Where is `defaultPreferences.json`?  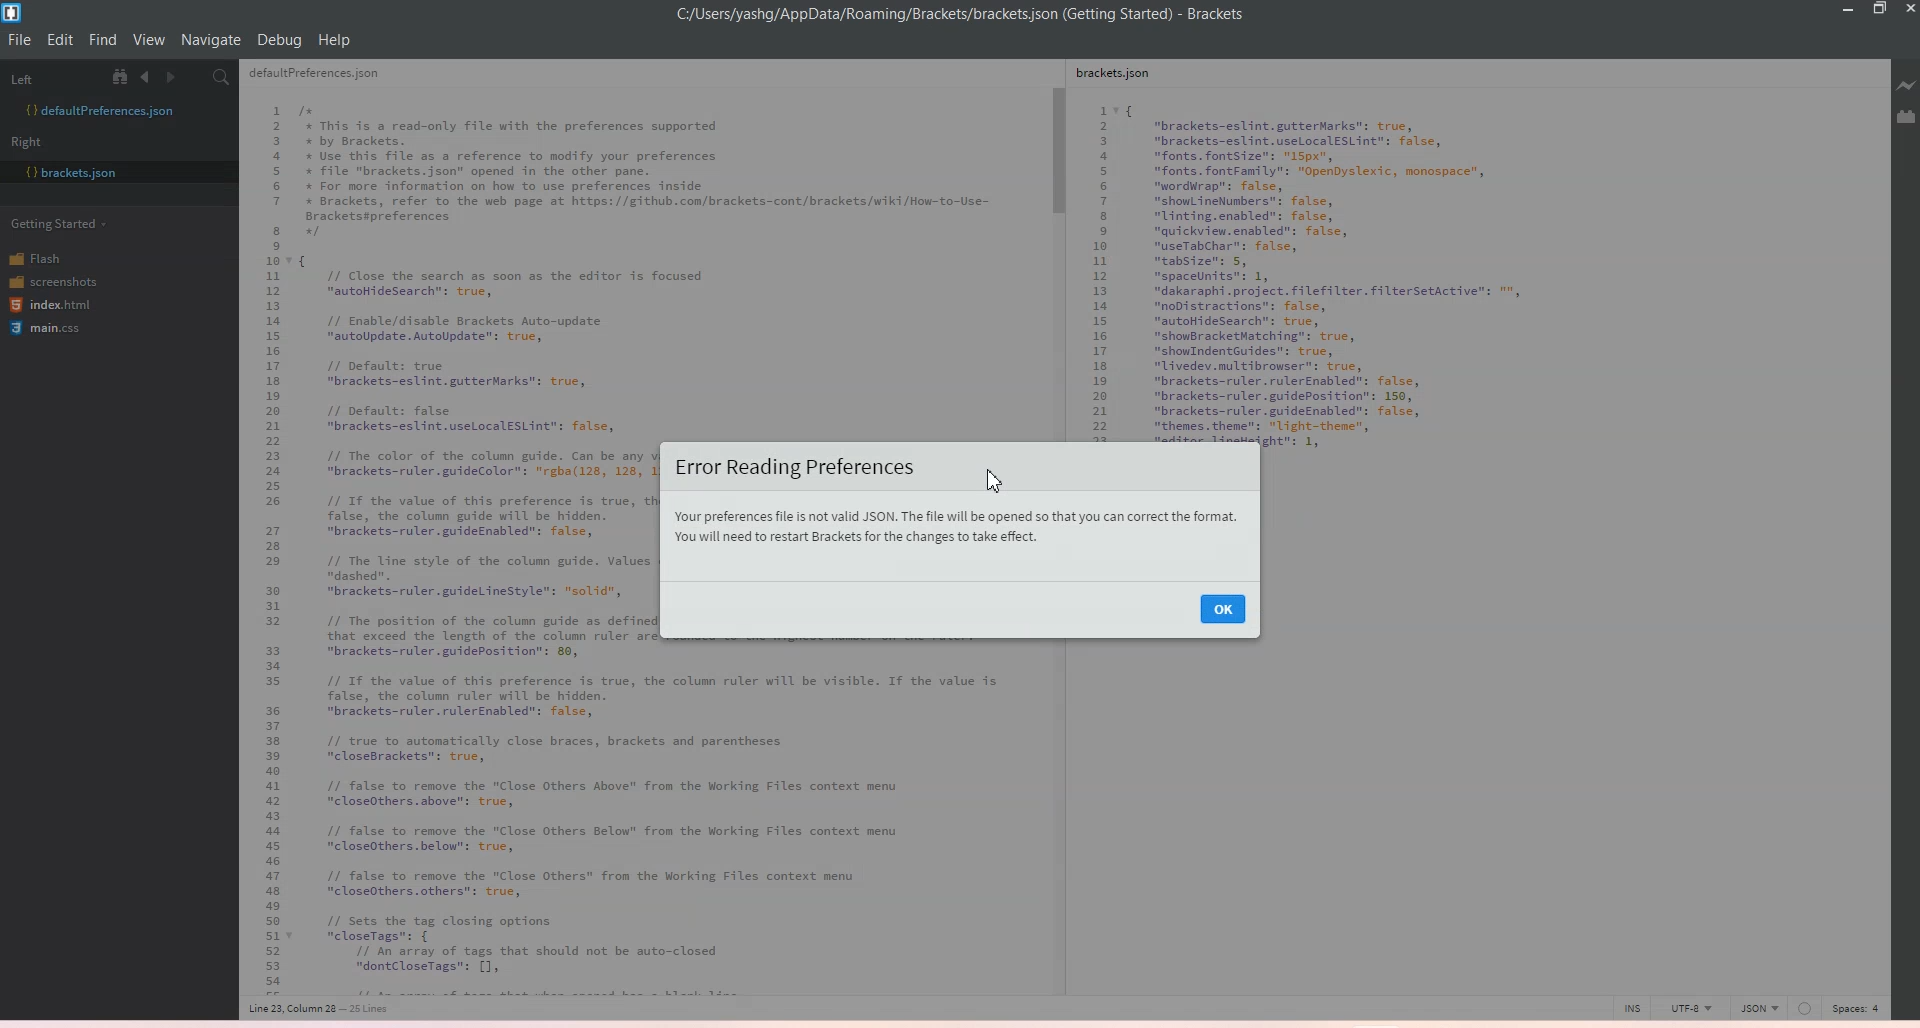 defaultPreferences.json is located at coordinates (326, 76).